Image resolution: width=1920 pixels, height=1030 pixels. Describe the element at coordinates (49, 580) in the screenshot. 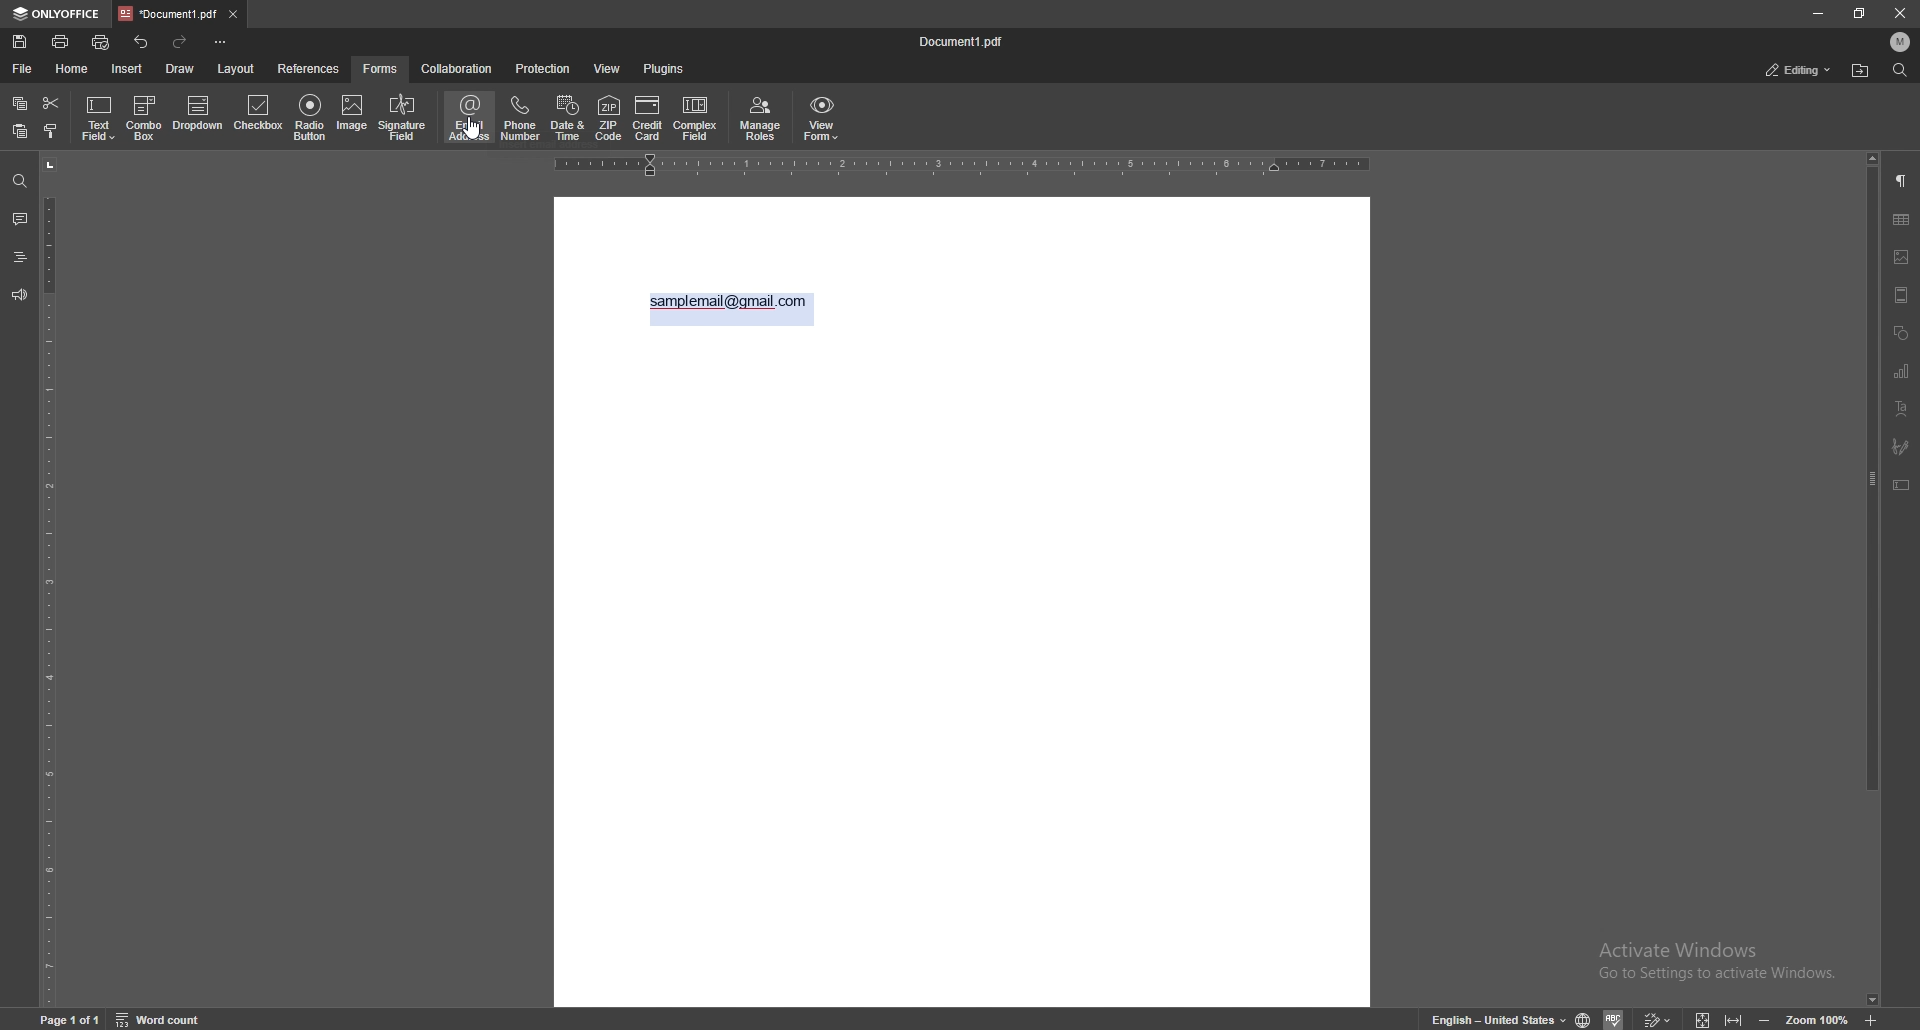

I see `vertical scale` at that location.